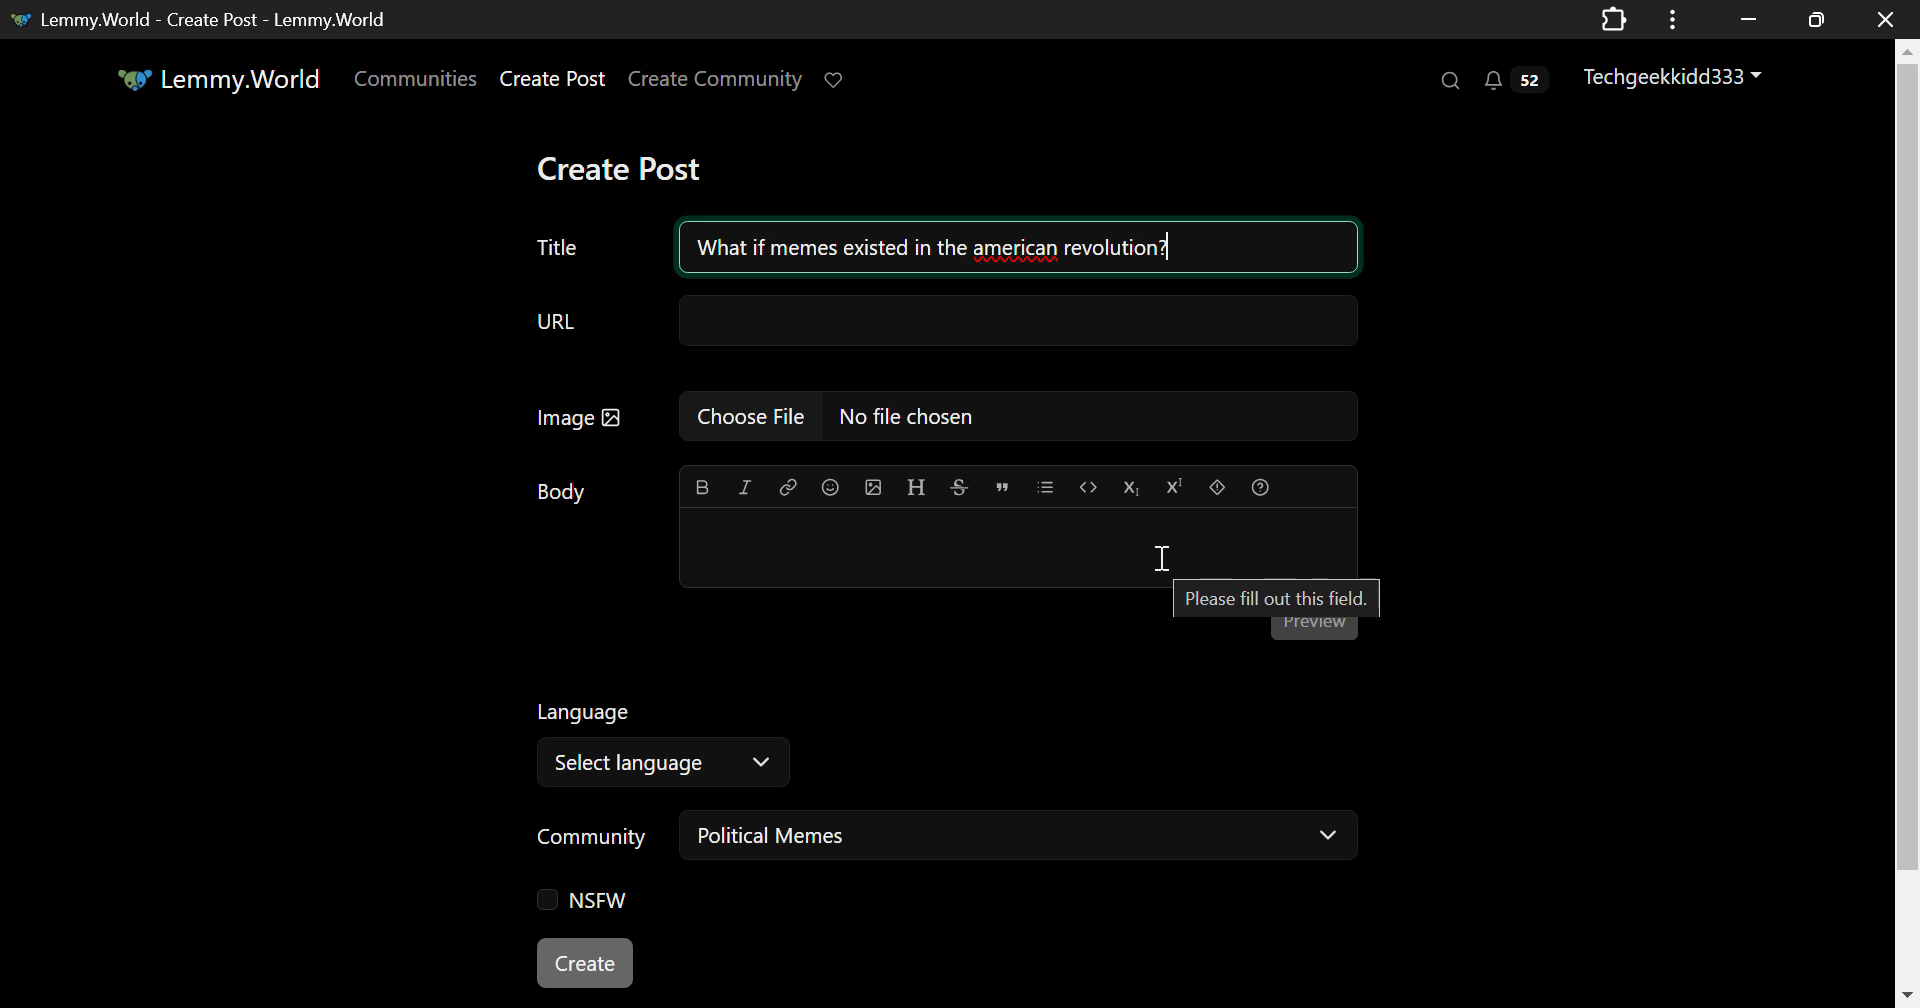 The height and width of the screenshot is (1008, 1920). What do you see at coordinates (1024, 248) in the screenshot?
I see `What if memes existed in the american revolution?` at bounding box center [1024, 248].